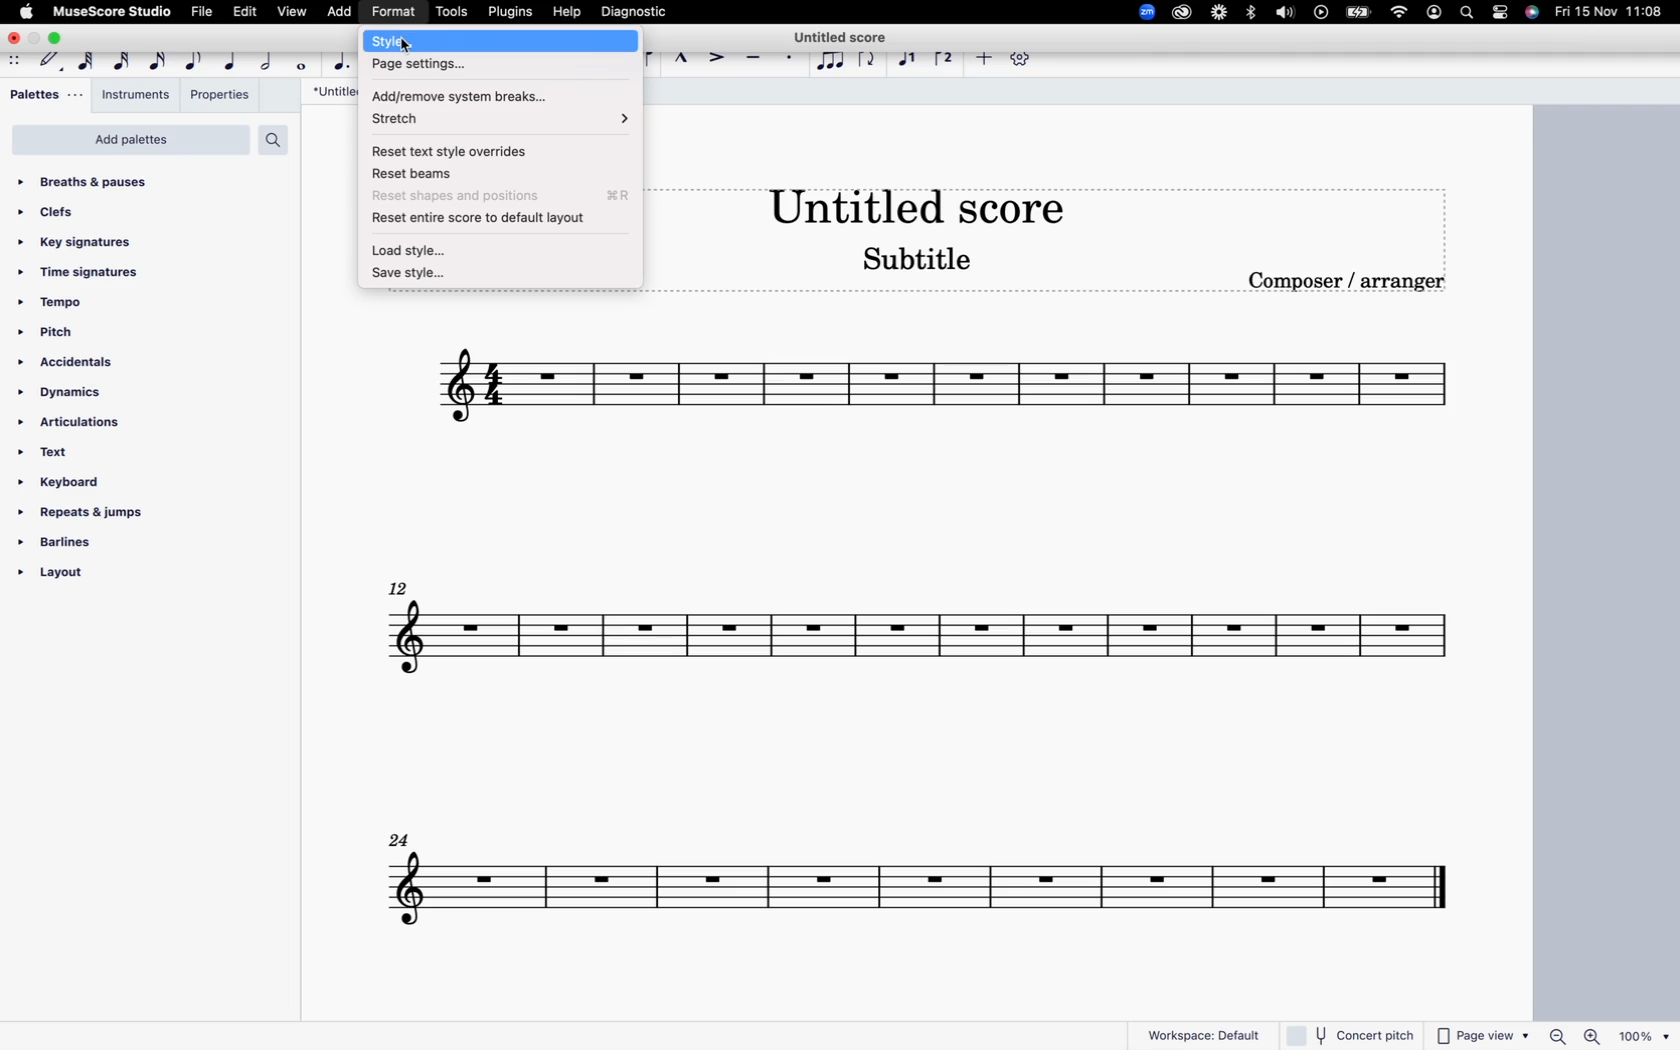  Describe the element at coordinates (427, 250) in the screenshot. I see `load style` at that location.